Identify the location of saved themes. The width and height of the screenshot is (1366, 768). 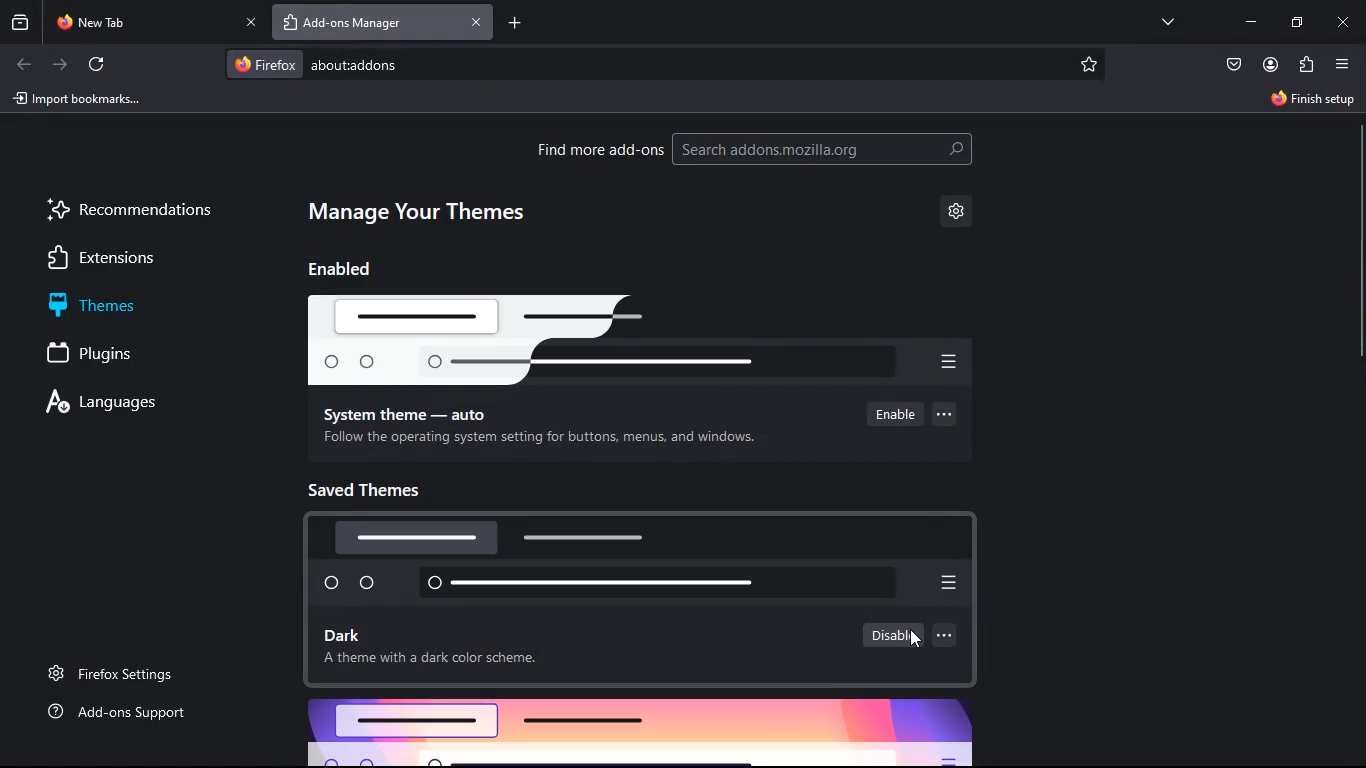
(378, 489).